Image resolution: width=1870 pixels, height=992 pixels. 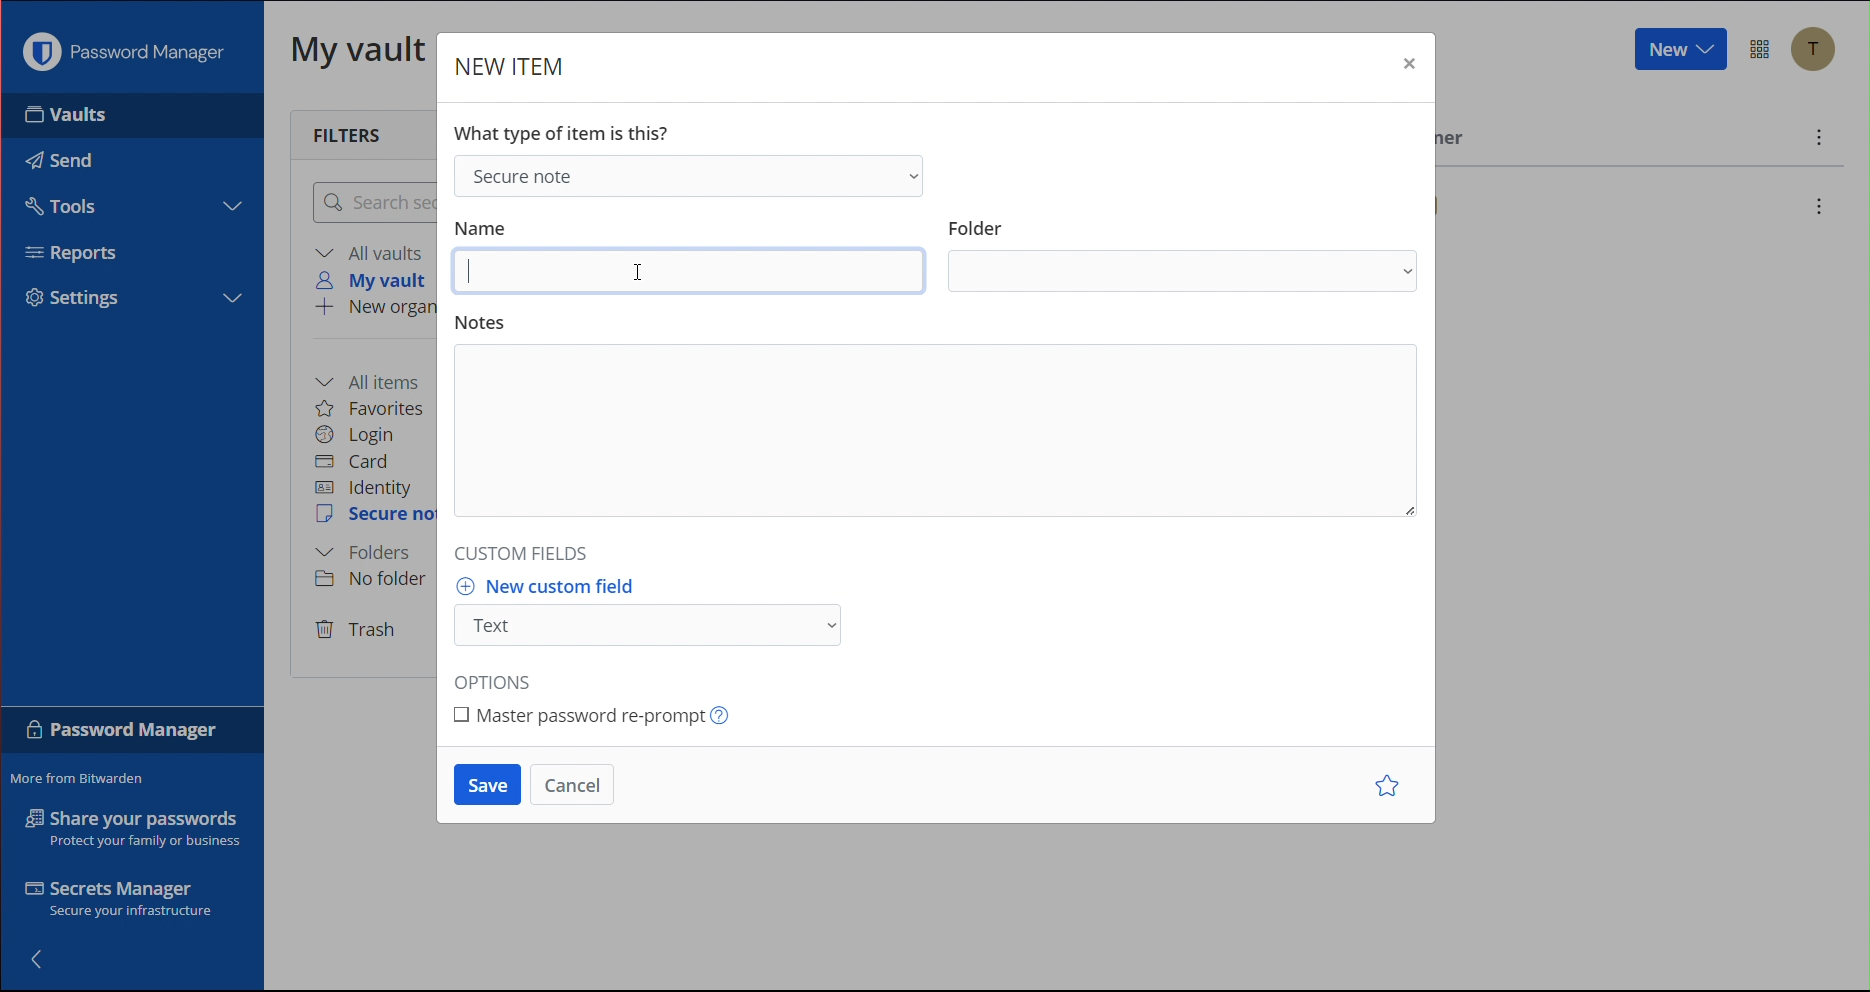 I want to click on Login, so click(x=356, y=435).